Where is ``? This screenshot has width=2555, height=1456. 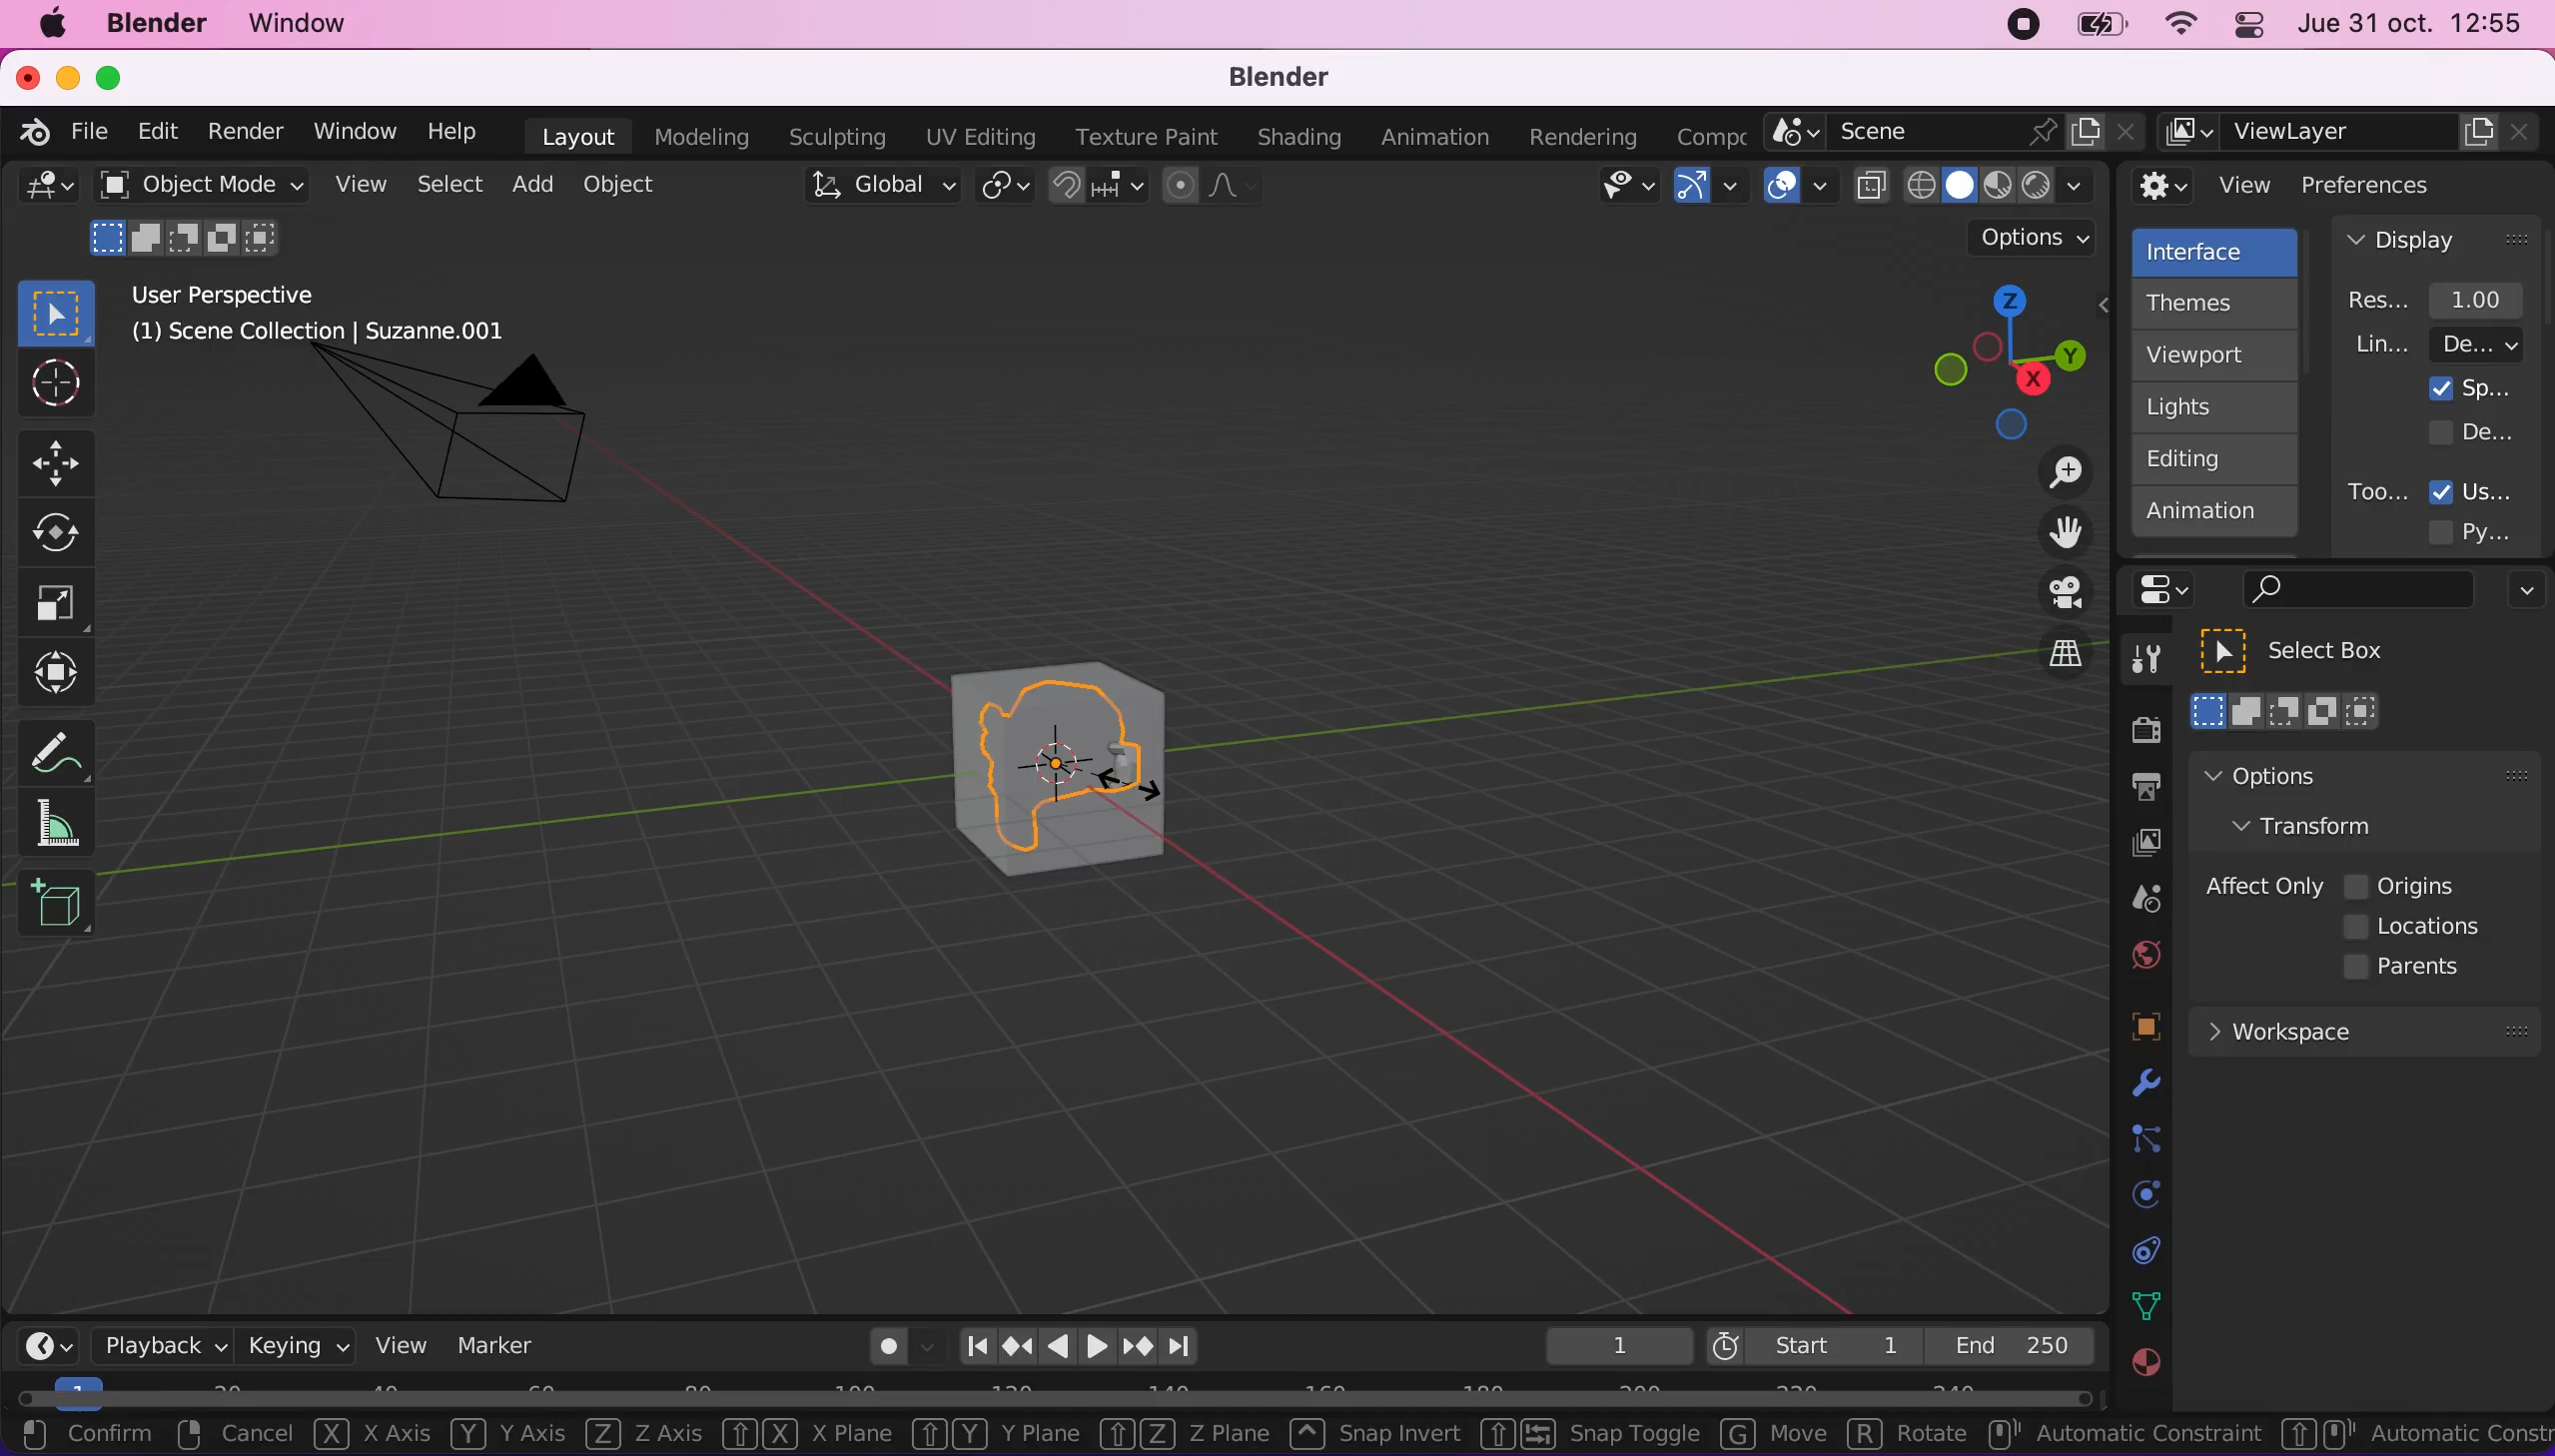  is located at coordinates (53, 385).